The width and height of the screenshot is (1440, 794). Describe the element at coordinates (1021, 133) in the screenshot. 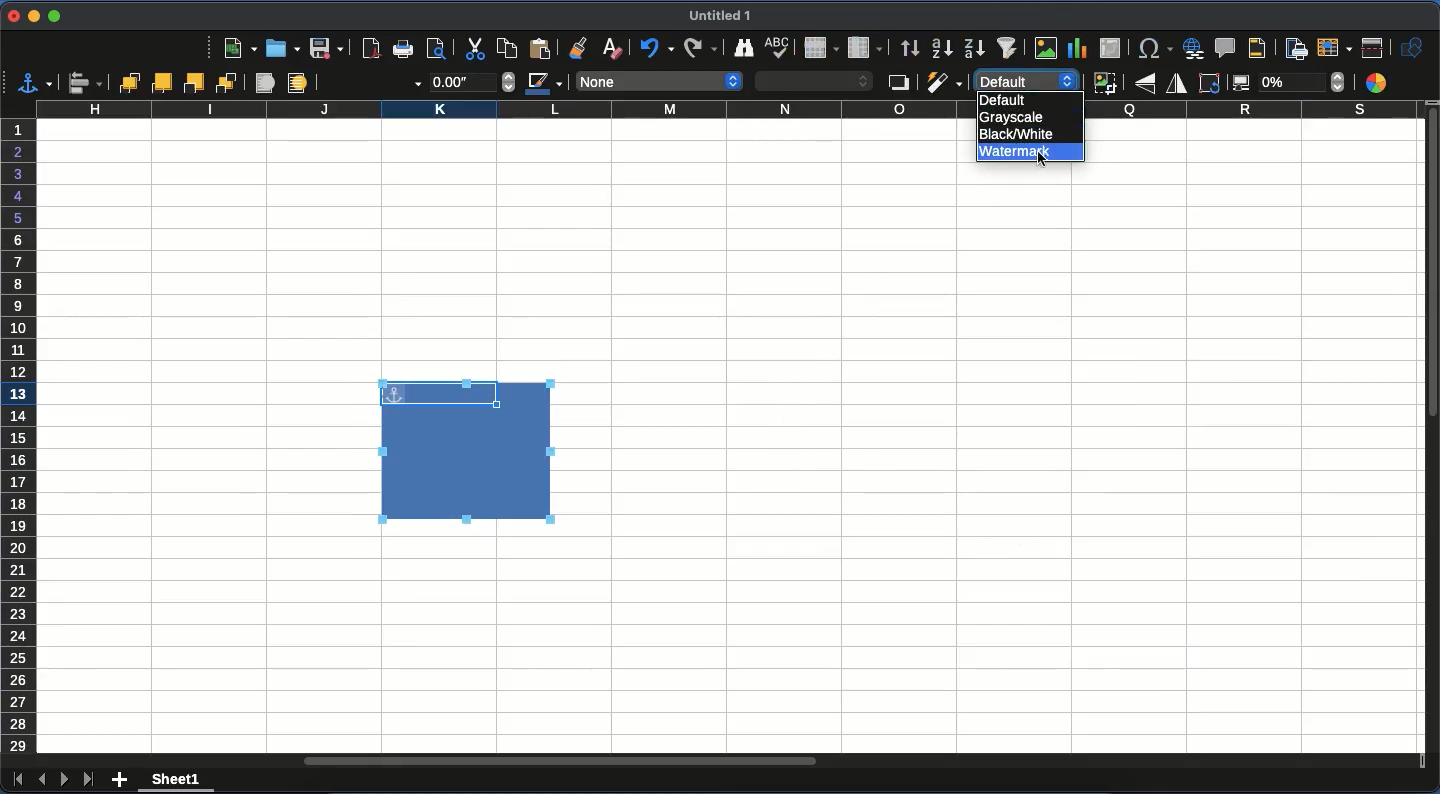

I see `black white` at that location.